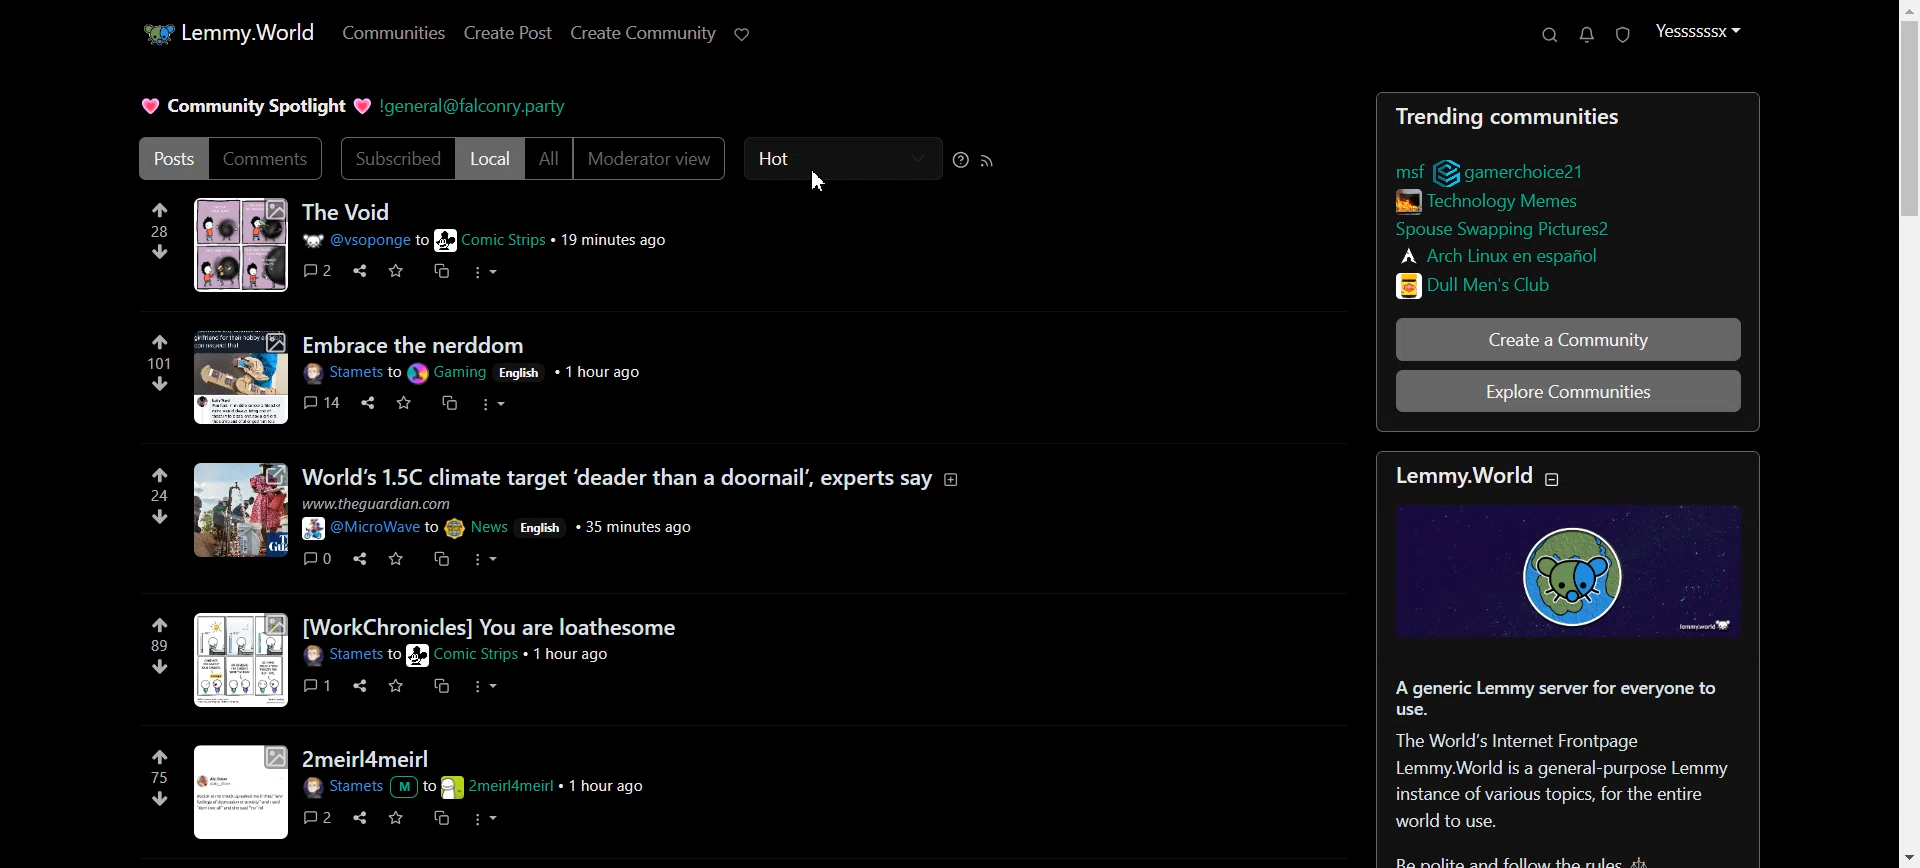 This screenshot has height=868, width=1920. Describe the element at coordinates (317, 817) in the screenshot. I see `` at that location.